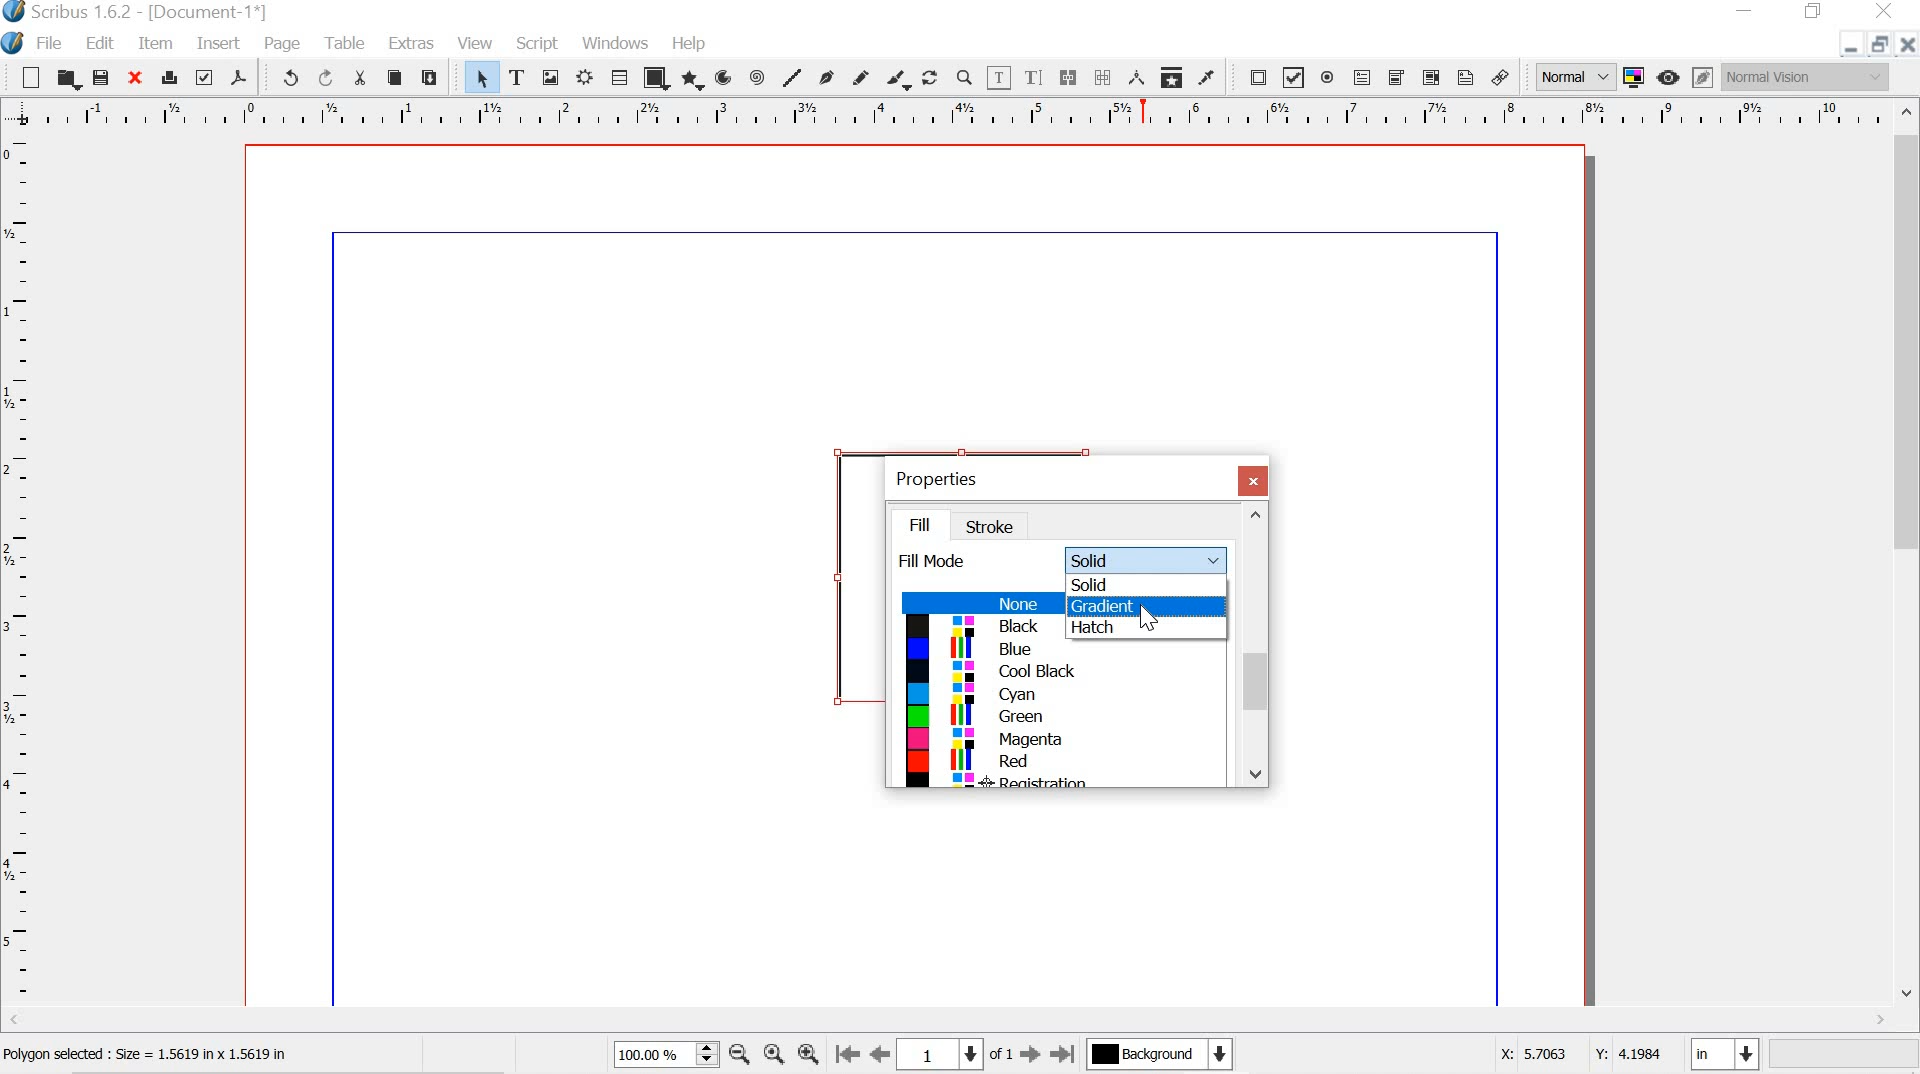  I want to click on eye dropper, so click(1212, 77).